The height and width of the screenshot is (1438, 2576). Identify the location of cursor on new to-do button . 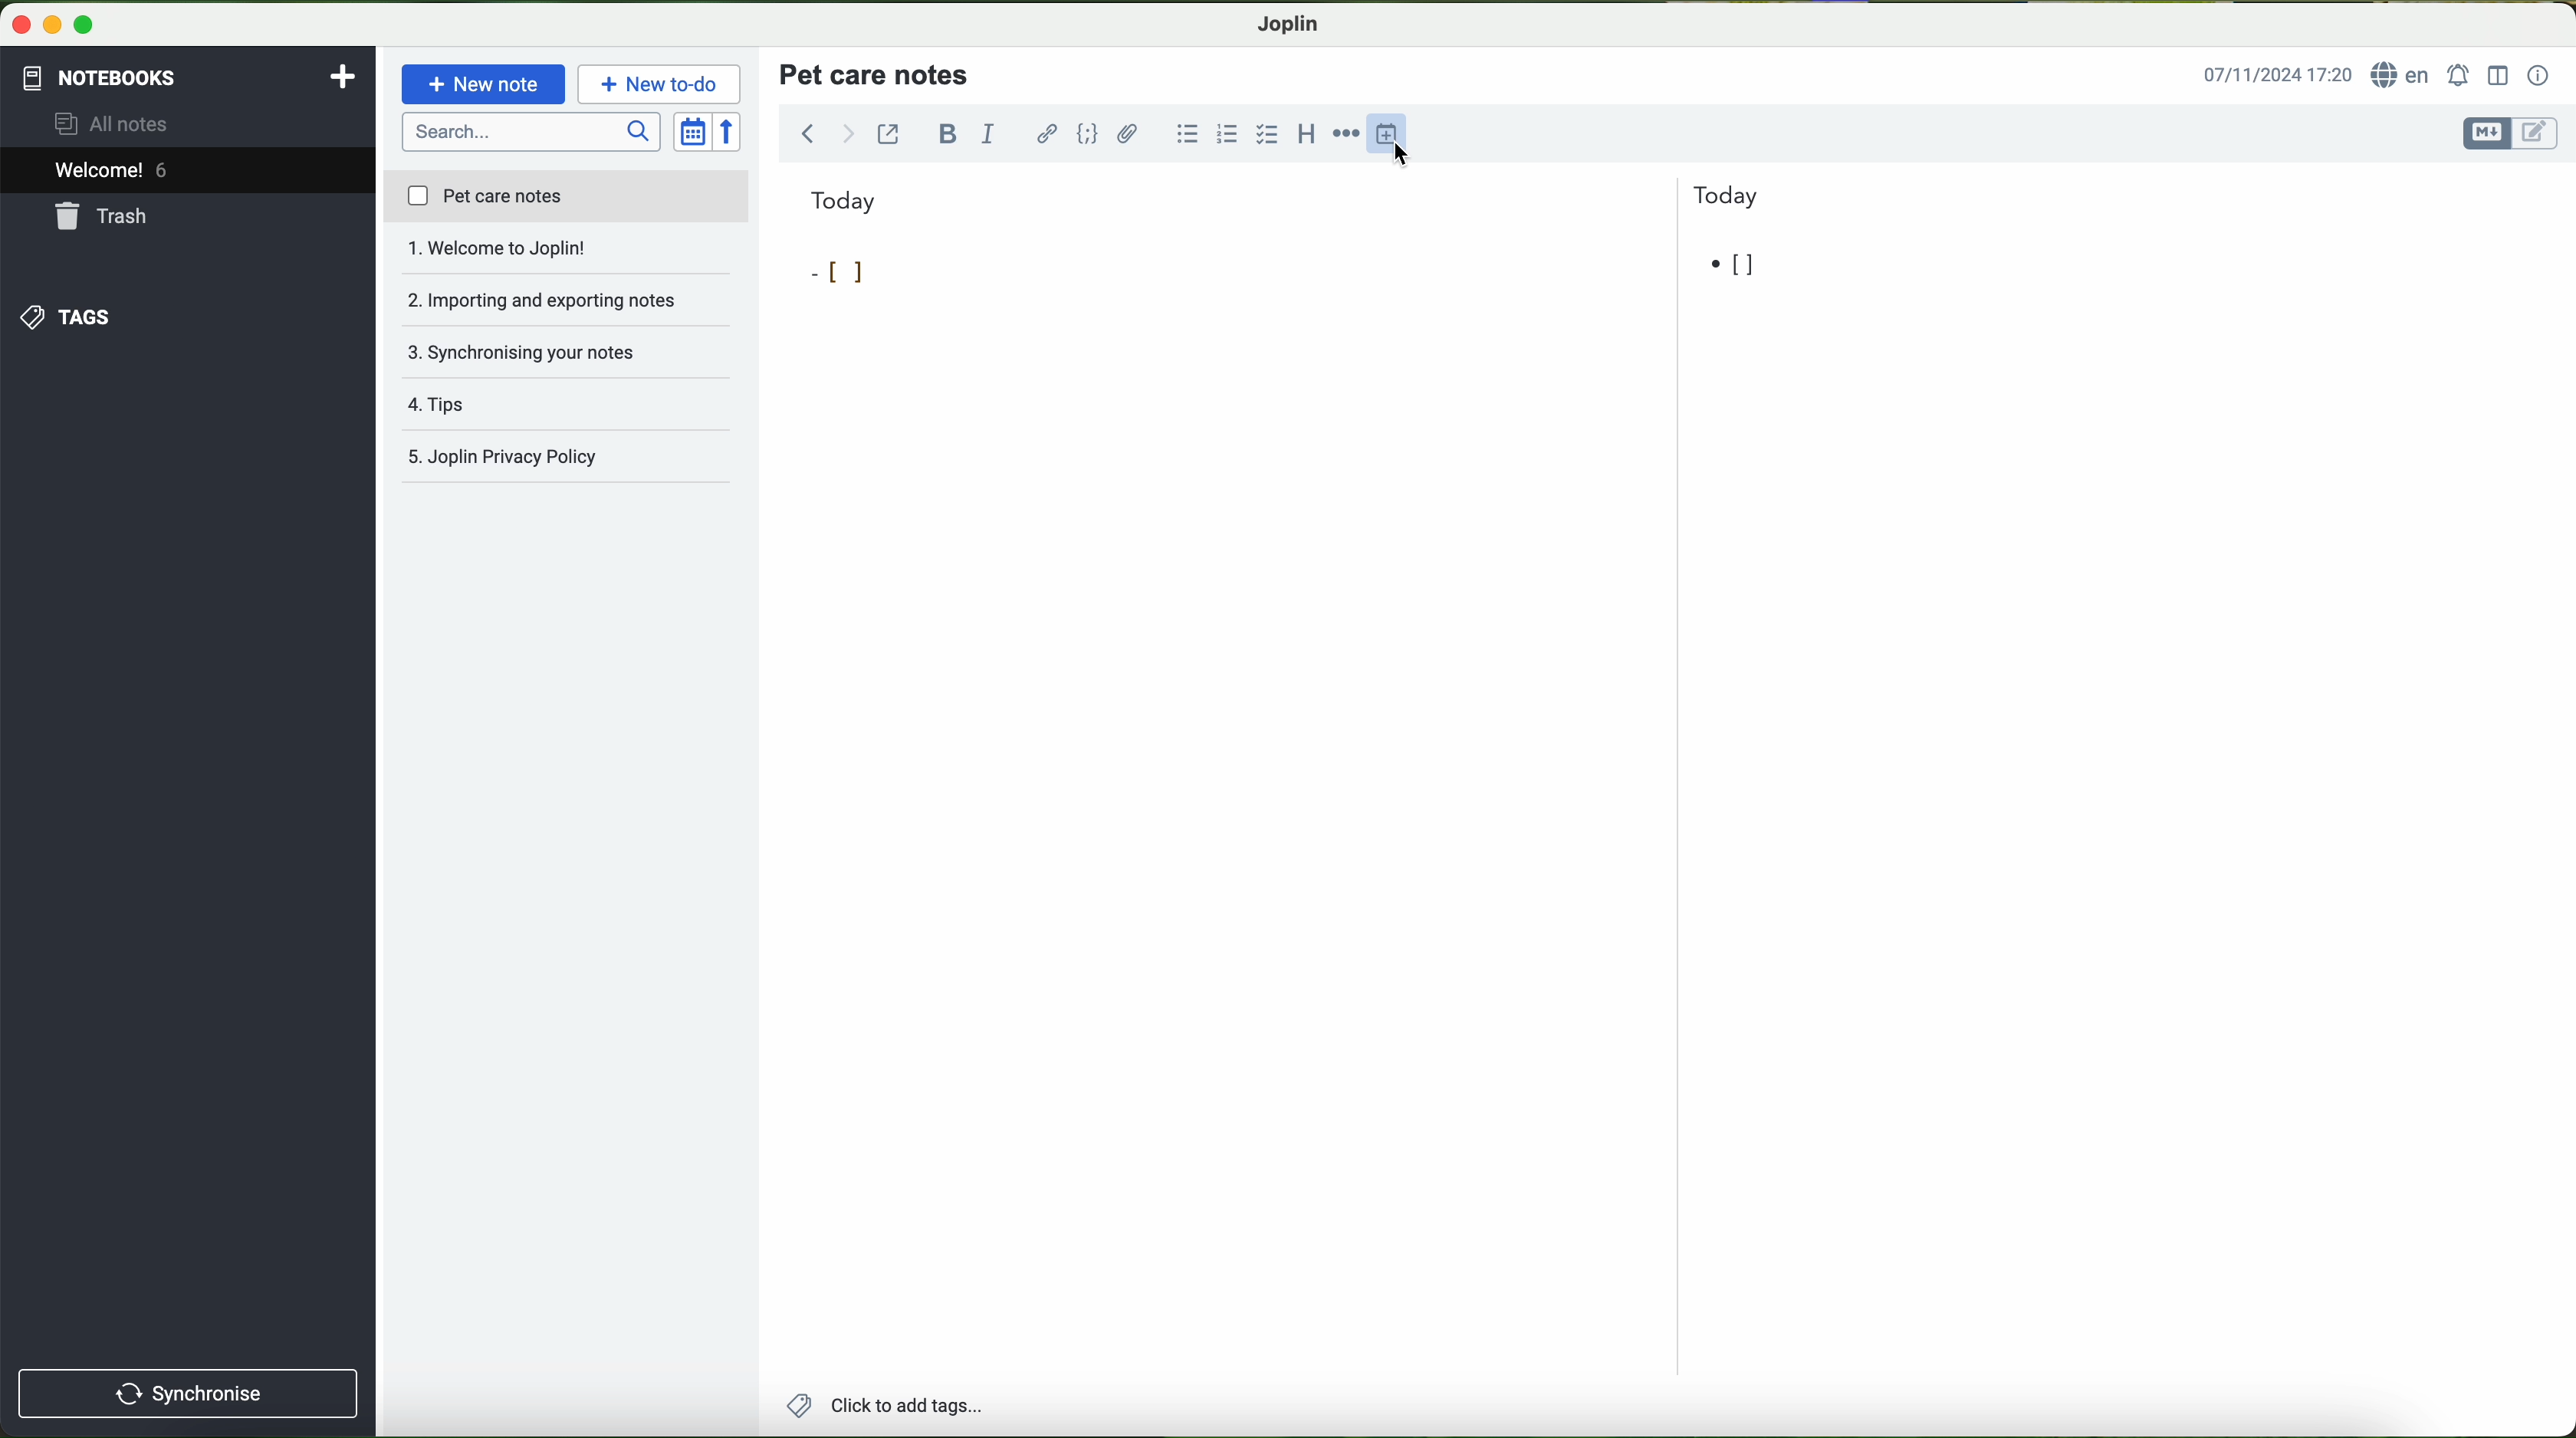
(662, 85).